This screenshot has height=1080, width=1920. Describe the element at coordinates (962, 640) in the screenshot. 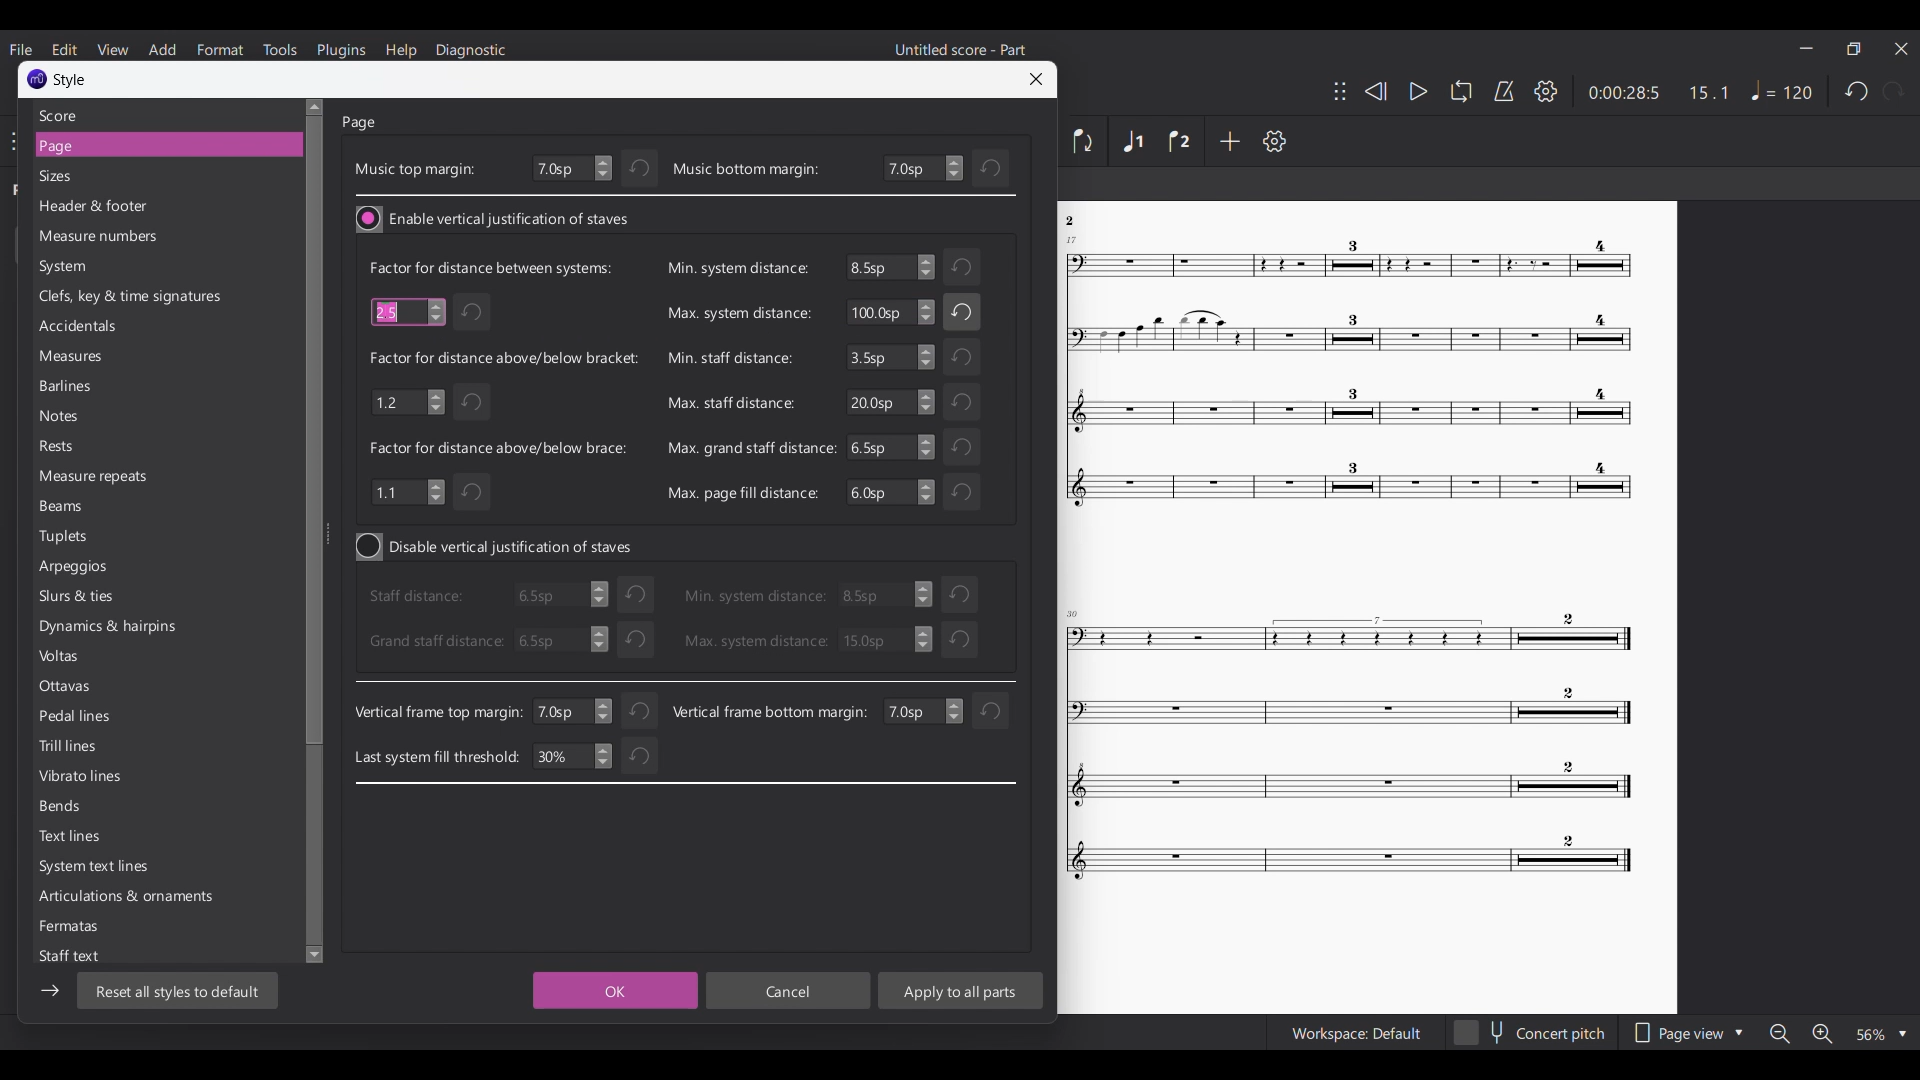

I see `Undo` at that location.